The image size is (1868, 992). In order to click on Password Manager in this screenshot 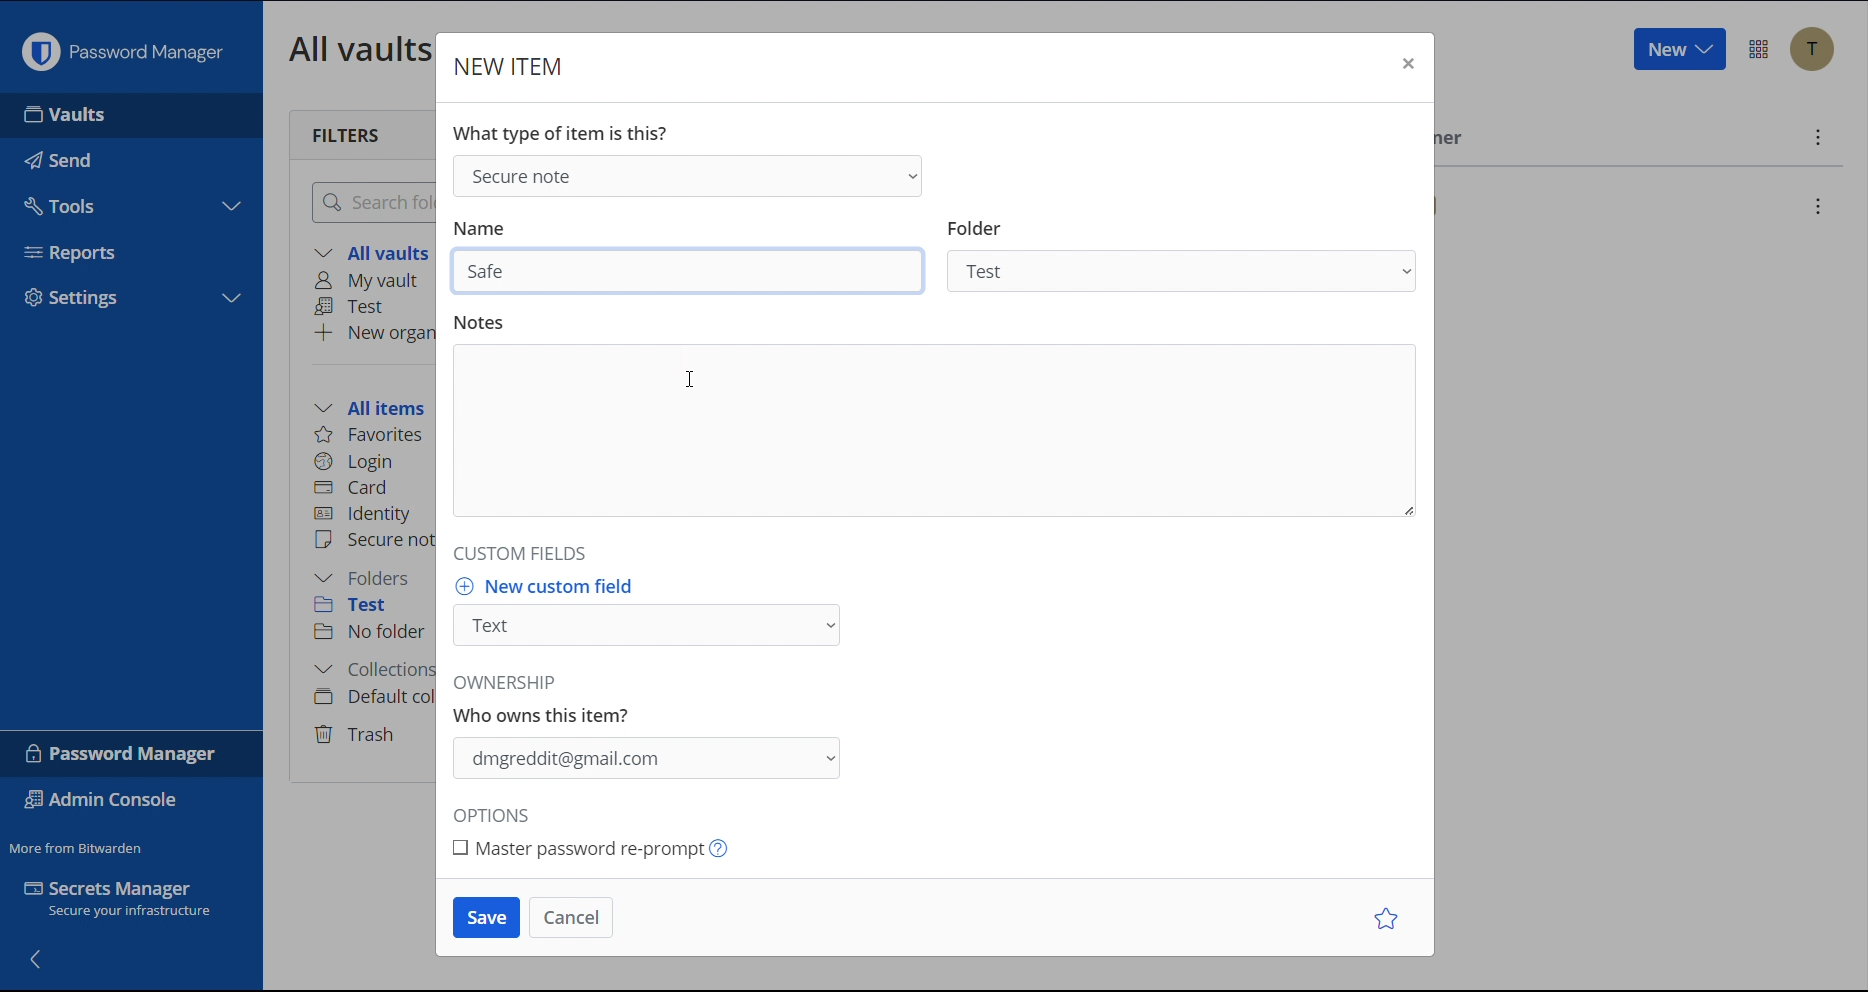, I will do `click(123, 753)`.